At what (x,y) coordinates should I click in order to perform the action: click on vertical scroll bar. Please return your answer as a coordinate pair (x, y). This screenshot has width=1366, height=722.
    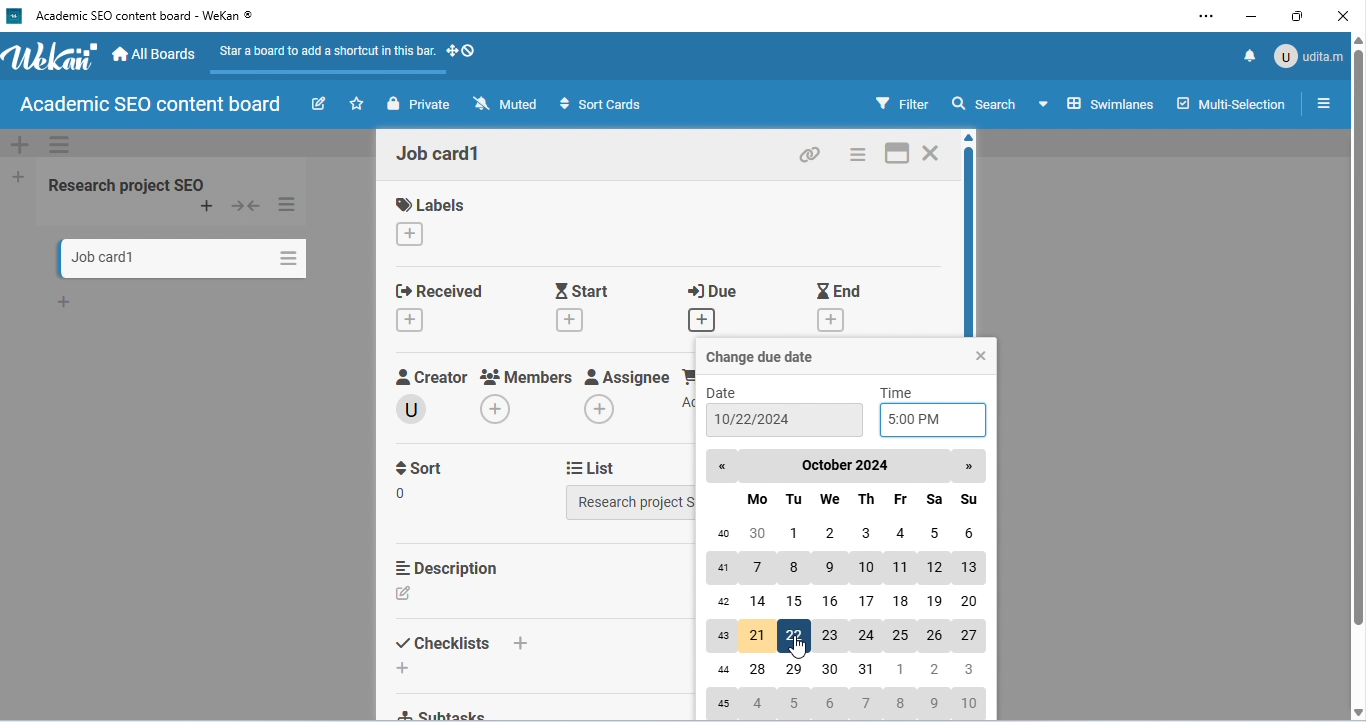
    Looking at the image, I should click on (973, 240).